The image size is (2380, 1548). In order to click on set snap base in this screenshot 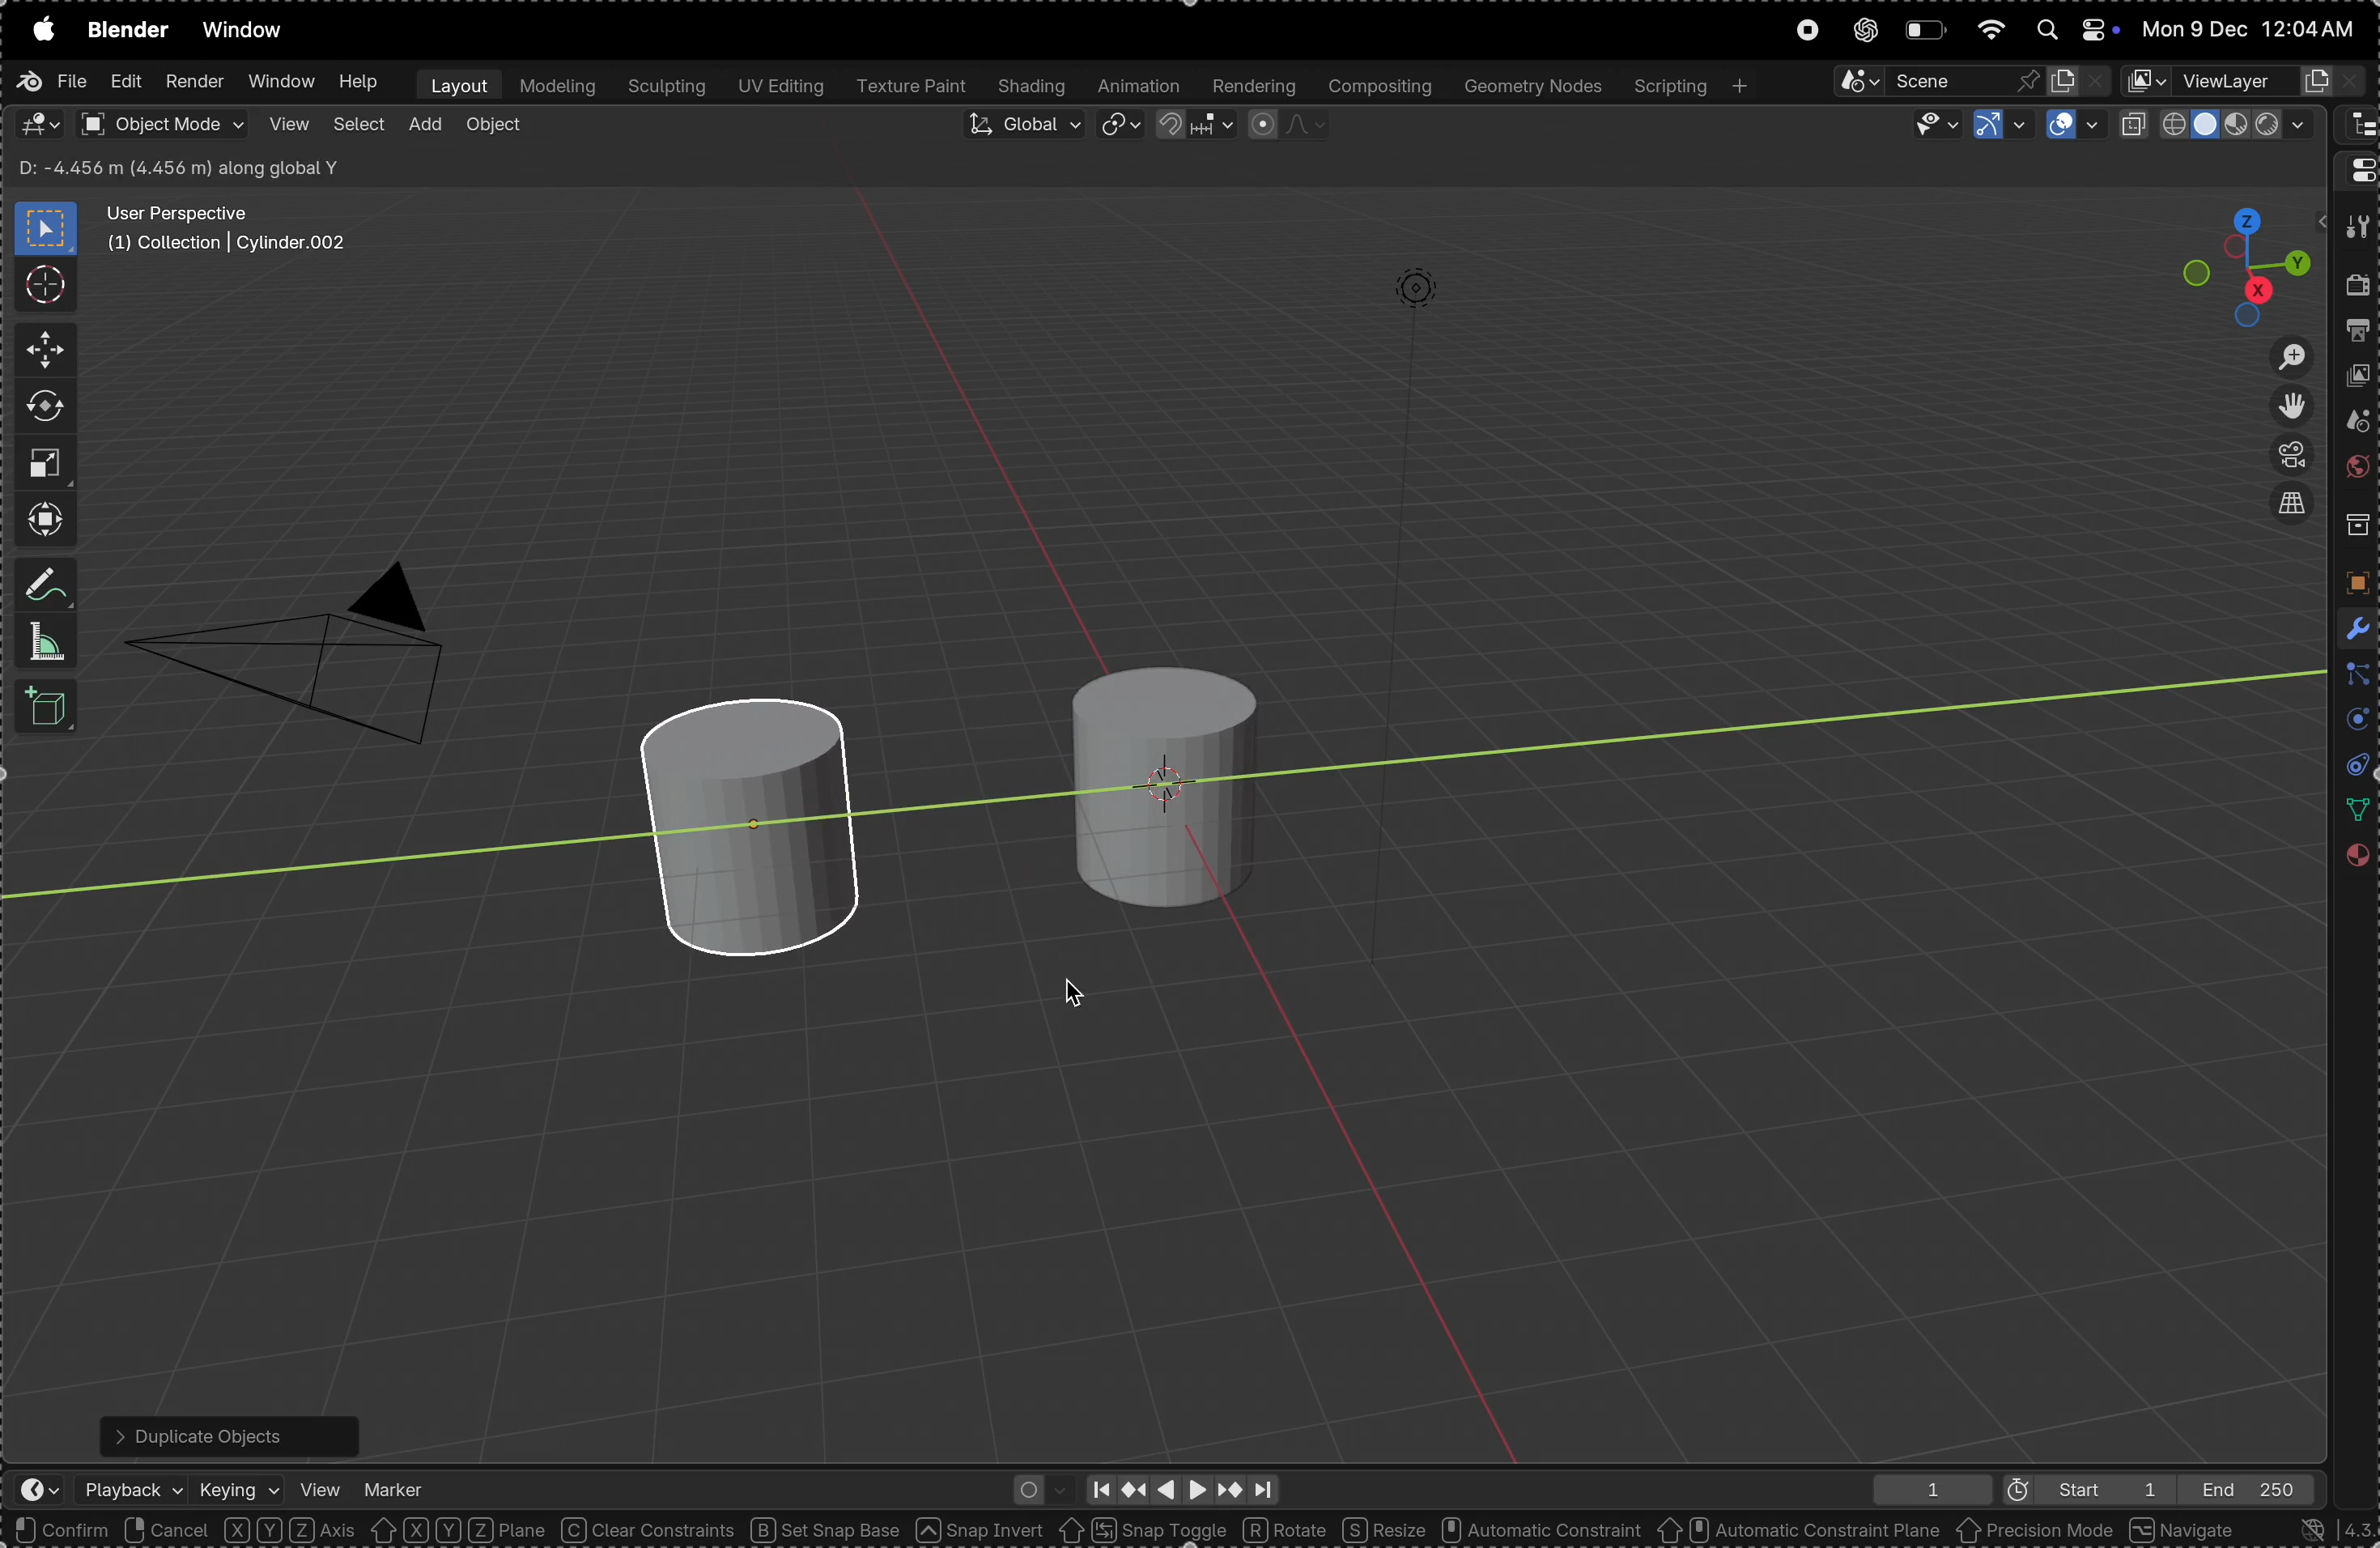, I will do `click(833, 1530)`.